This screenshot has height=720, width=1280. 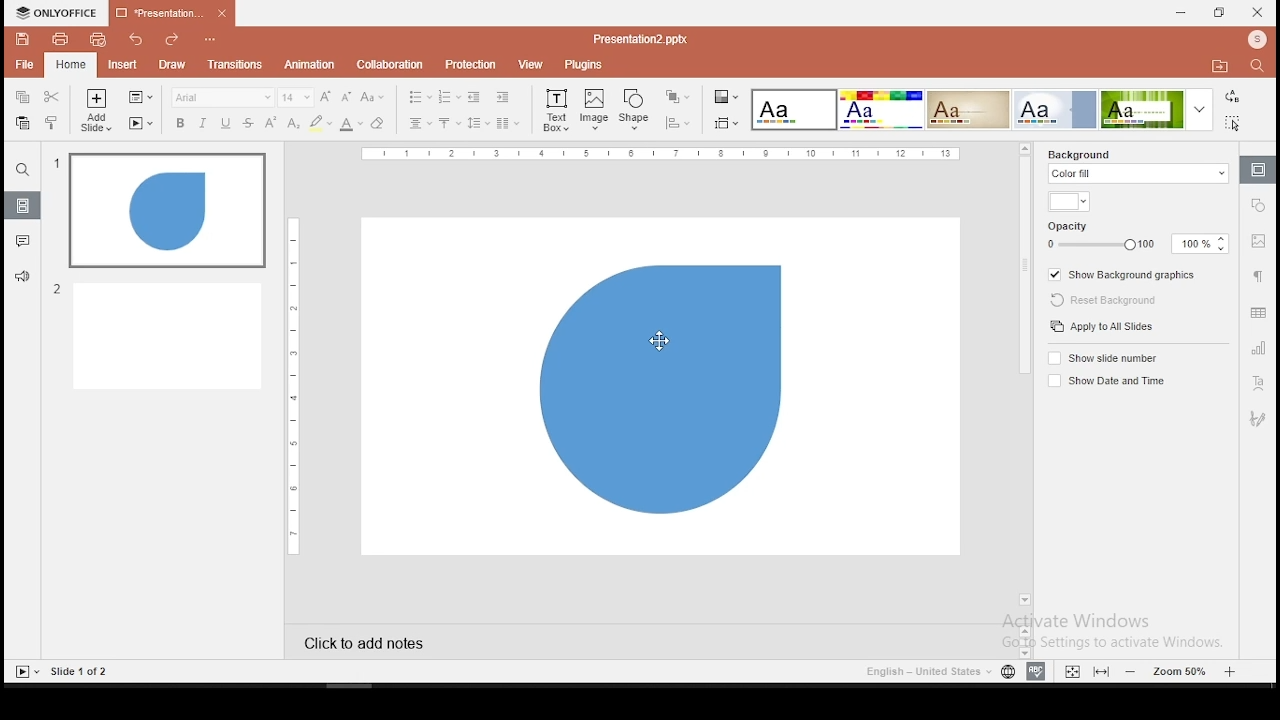 What do you see at coordinates (675, 97) in the screenshot?
I see `arrange objects` at bounding box center [675, 97].